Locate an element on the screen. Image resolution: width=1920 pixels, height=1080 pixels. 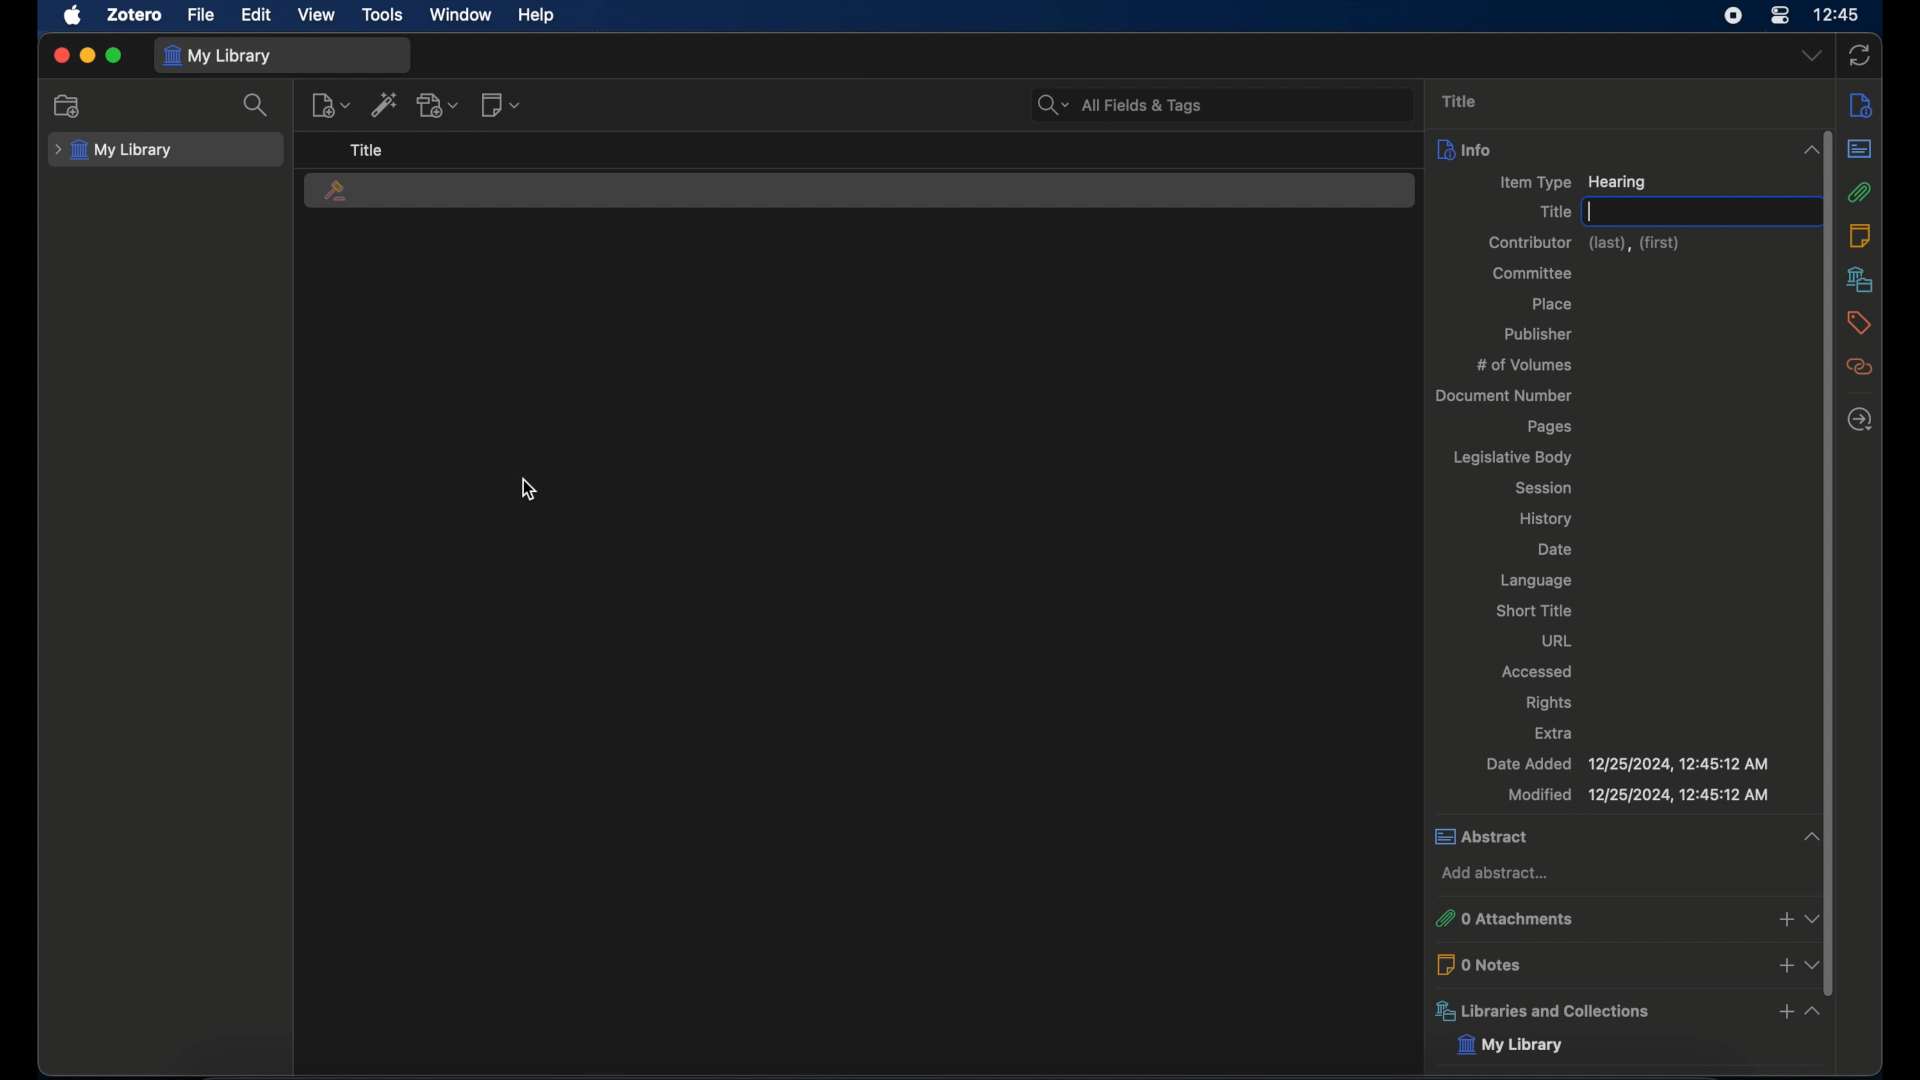
place is located at coordinates (1550, 304).